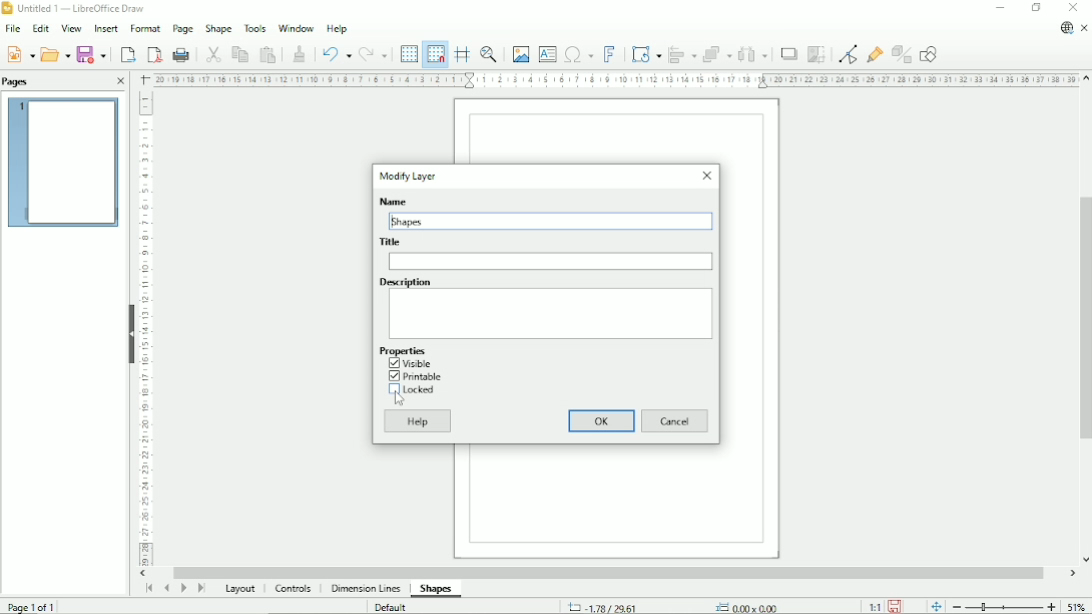 This screenshot has height=614, width=1092. What do you see at coordinates (417, 390) in the screenshot?
I see `Locked` at bounding box center [417, 390].